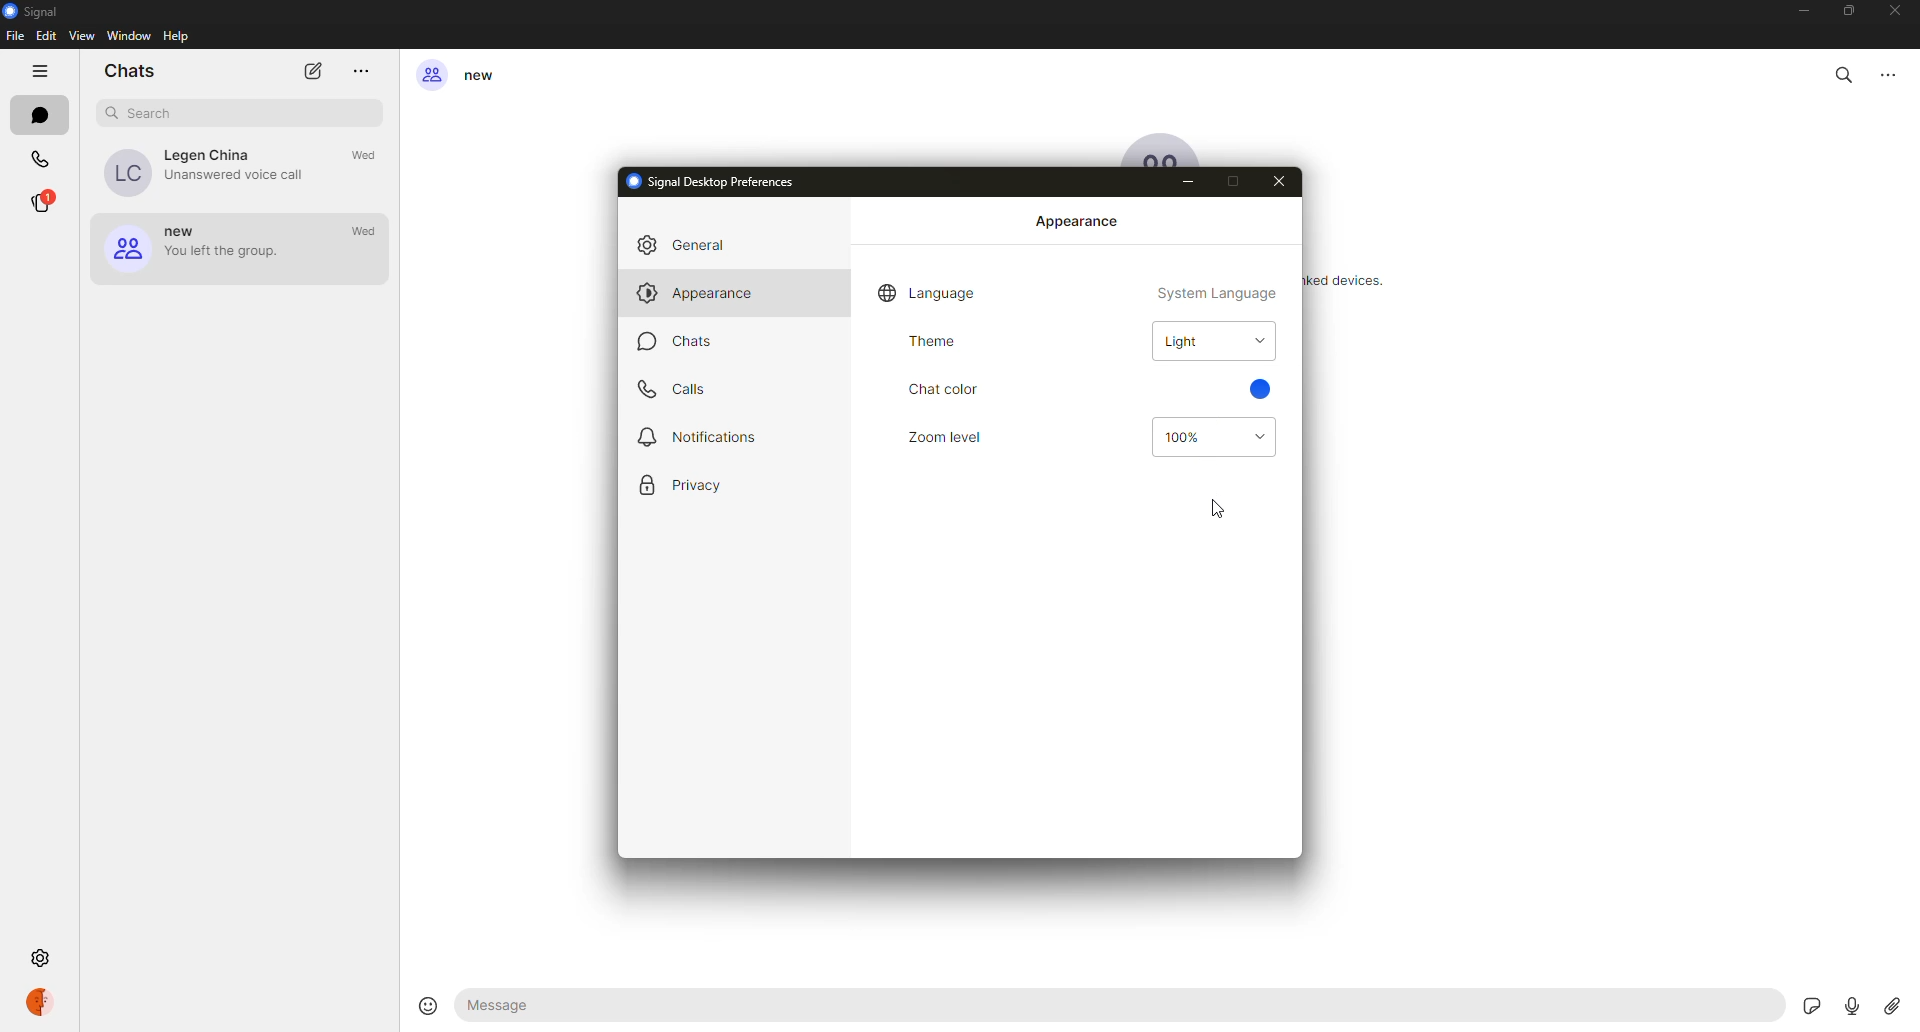 The height and width of the screenshot is (1032, 1920). Describe the element at coordinates (700, 439) in the screenshot. I see `notifications` at that location.